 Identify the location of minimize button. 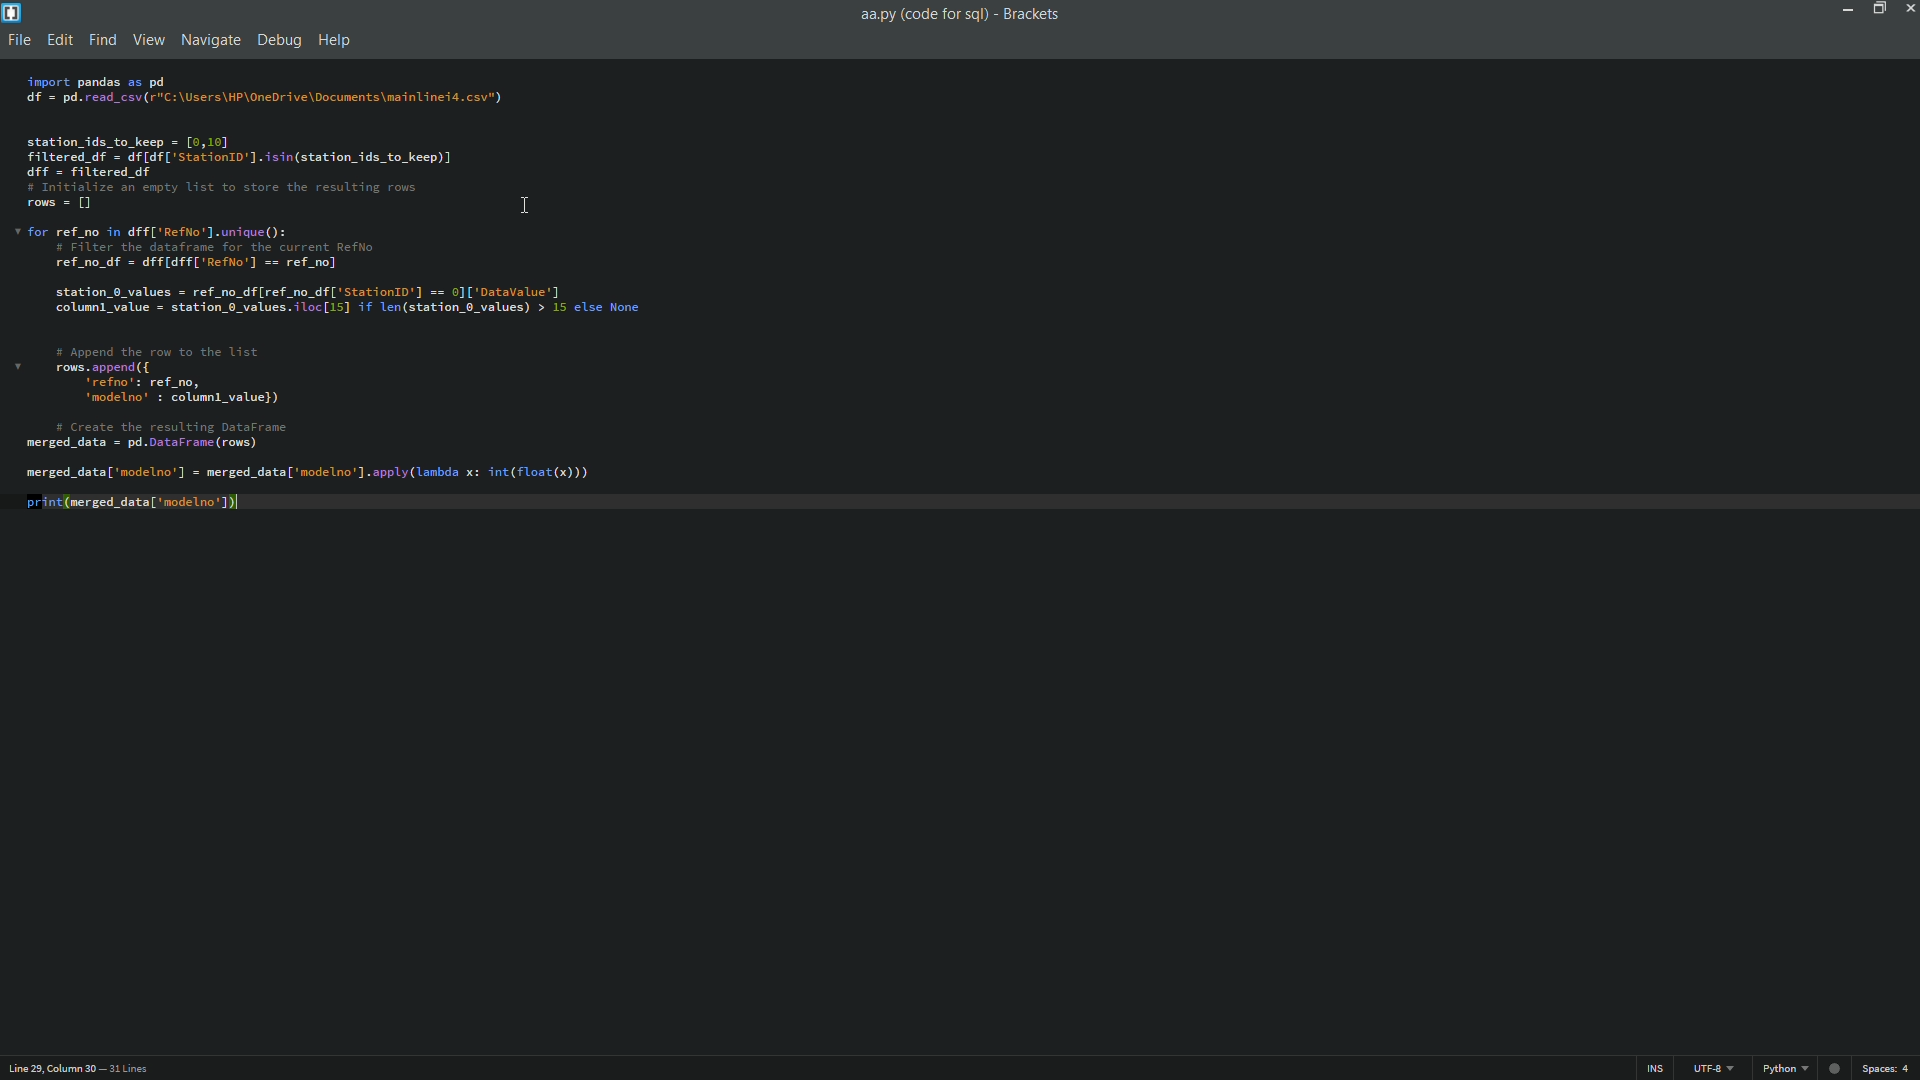
(1843, 9).